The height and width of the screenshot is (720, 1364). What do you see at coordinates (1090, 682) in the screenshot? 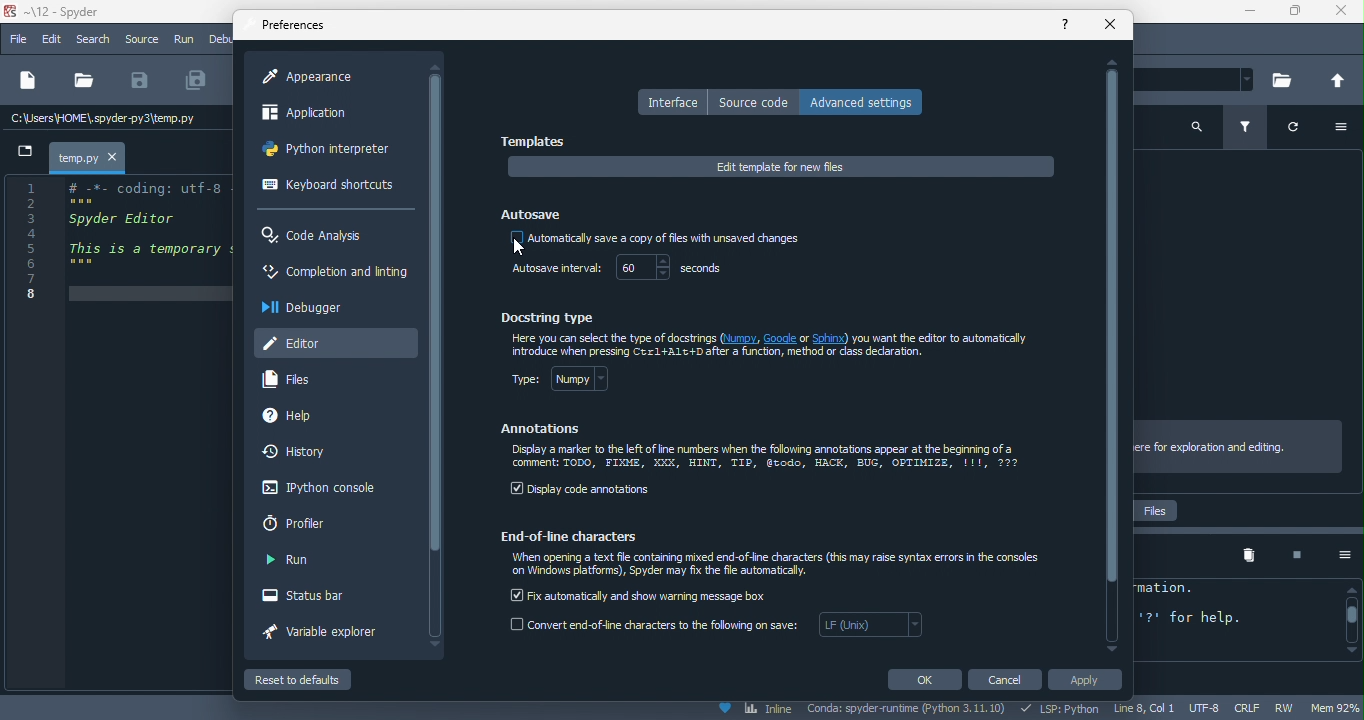
I see `apply` at bounding box center [1090, 682].